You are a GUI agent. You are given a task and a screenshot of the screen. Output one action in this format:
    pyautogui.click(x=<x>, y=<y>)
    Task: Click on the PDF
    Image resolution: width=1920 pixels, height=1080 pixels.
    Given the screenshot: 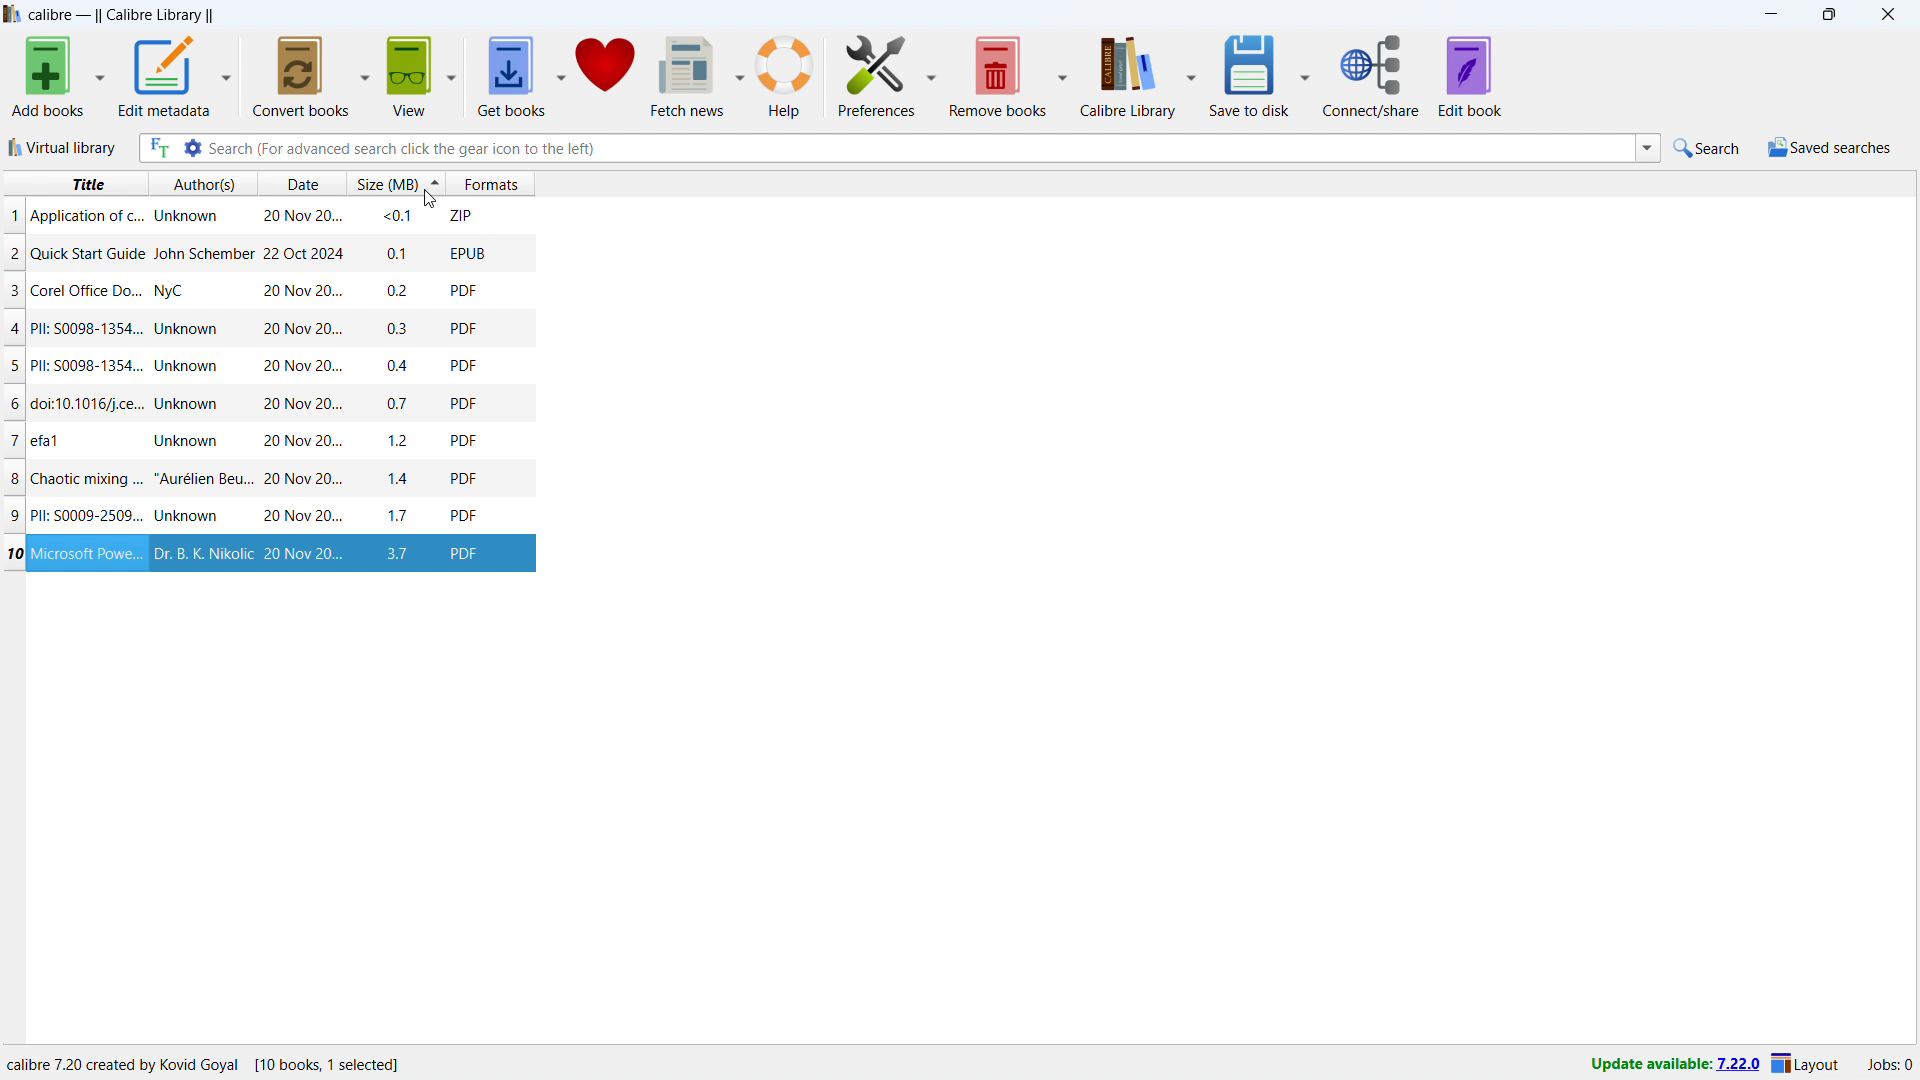 What is the action you would take?
    pyautogui.click(x=464, y=438)
    